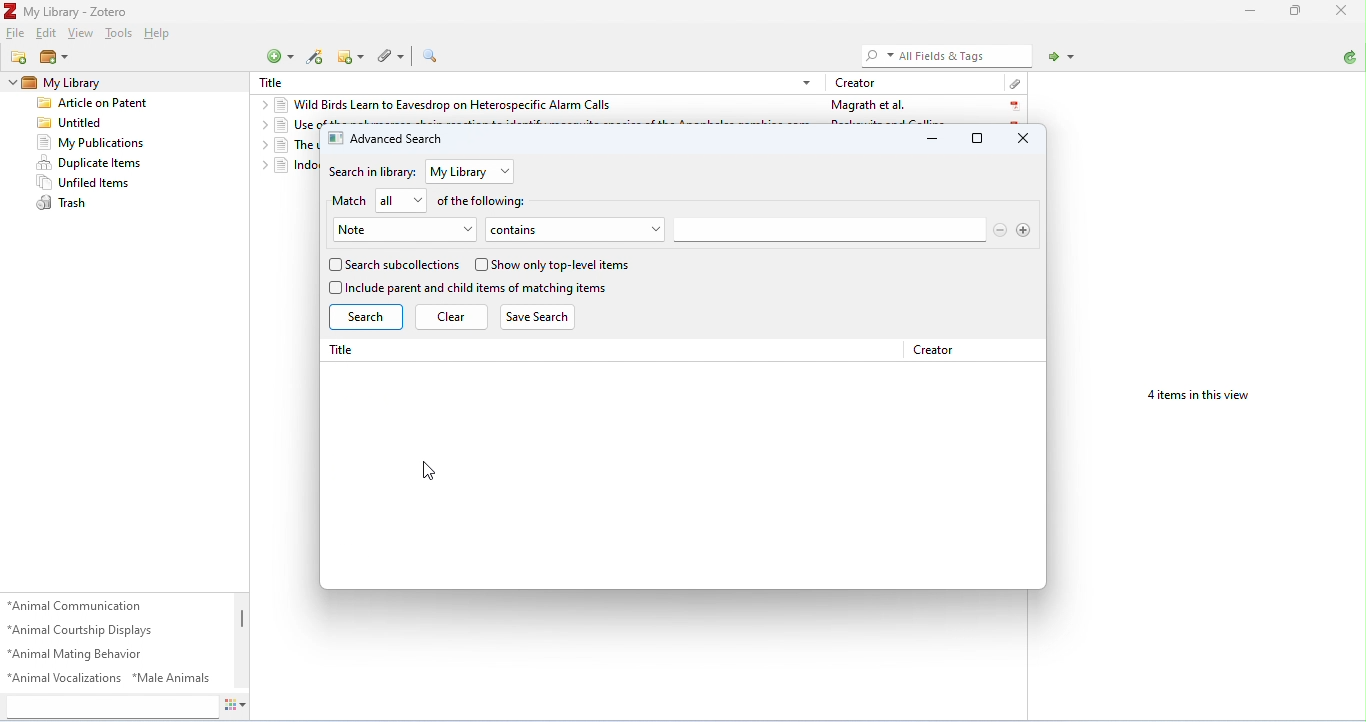 The height and width of the screenshot is (722, 1366). Describe the element at coordinates (934, 350) in the screenshot. I see `creator` at that location.